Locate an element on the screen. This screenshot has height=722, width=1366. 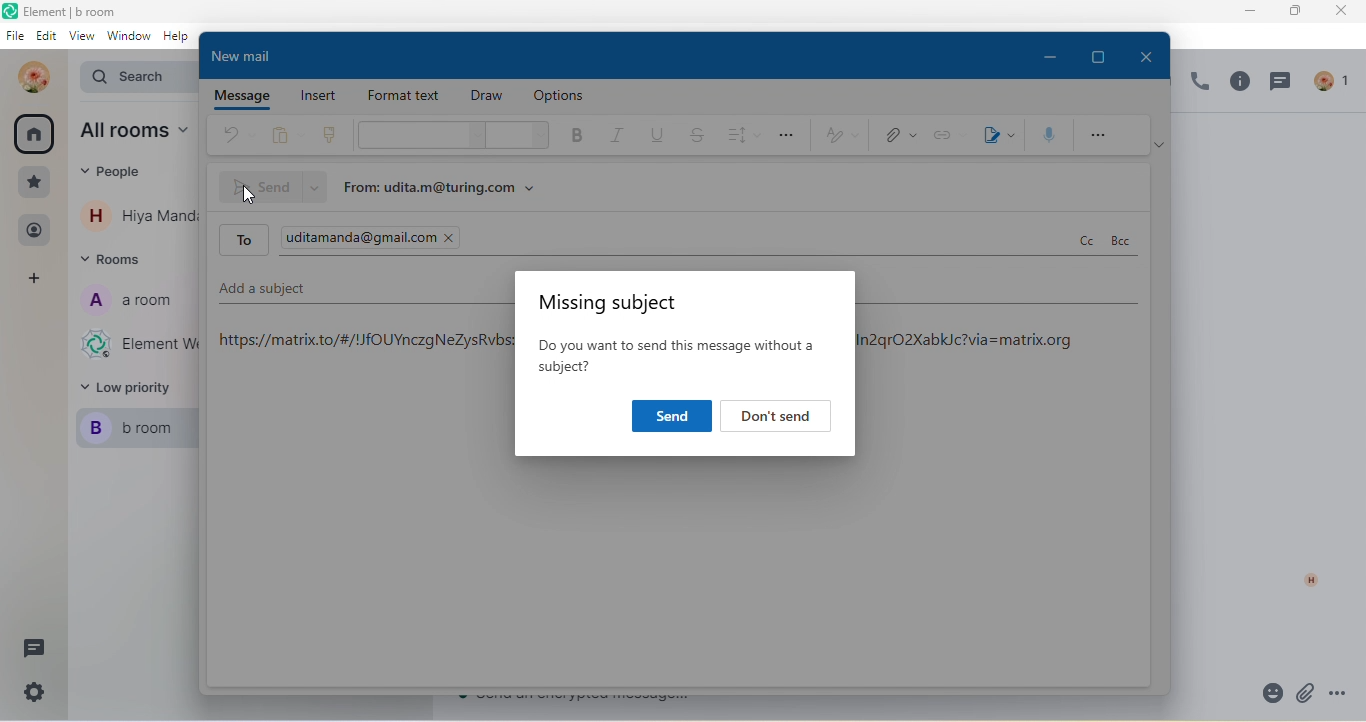
Do you want to send this message without a subject? is located at coordinates (684, 362).